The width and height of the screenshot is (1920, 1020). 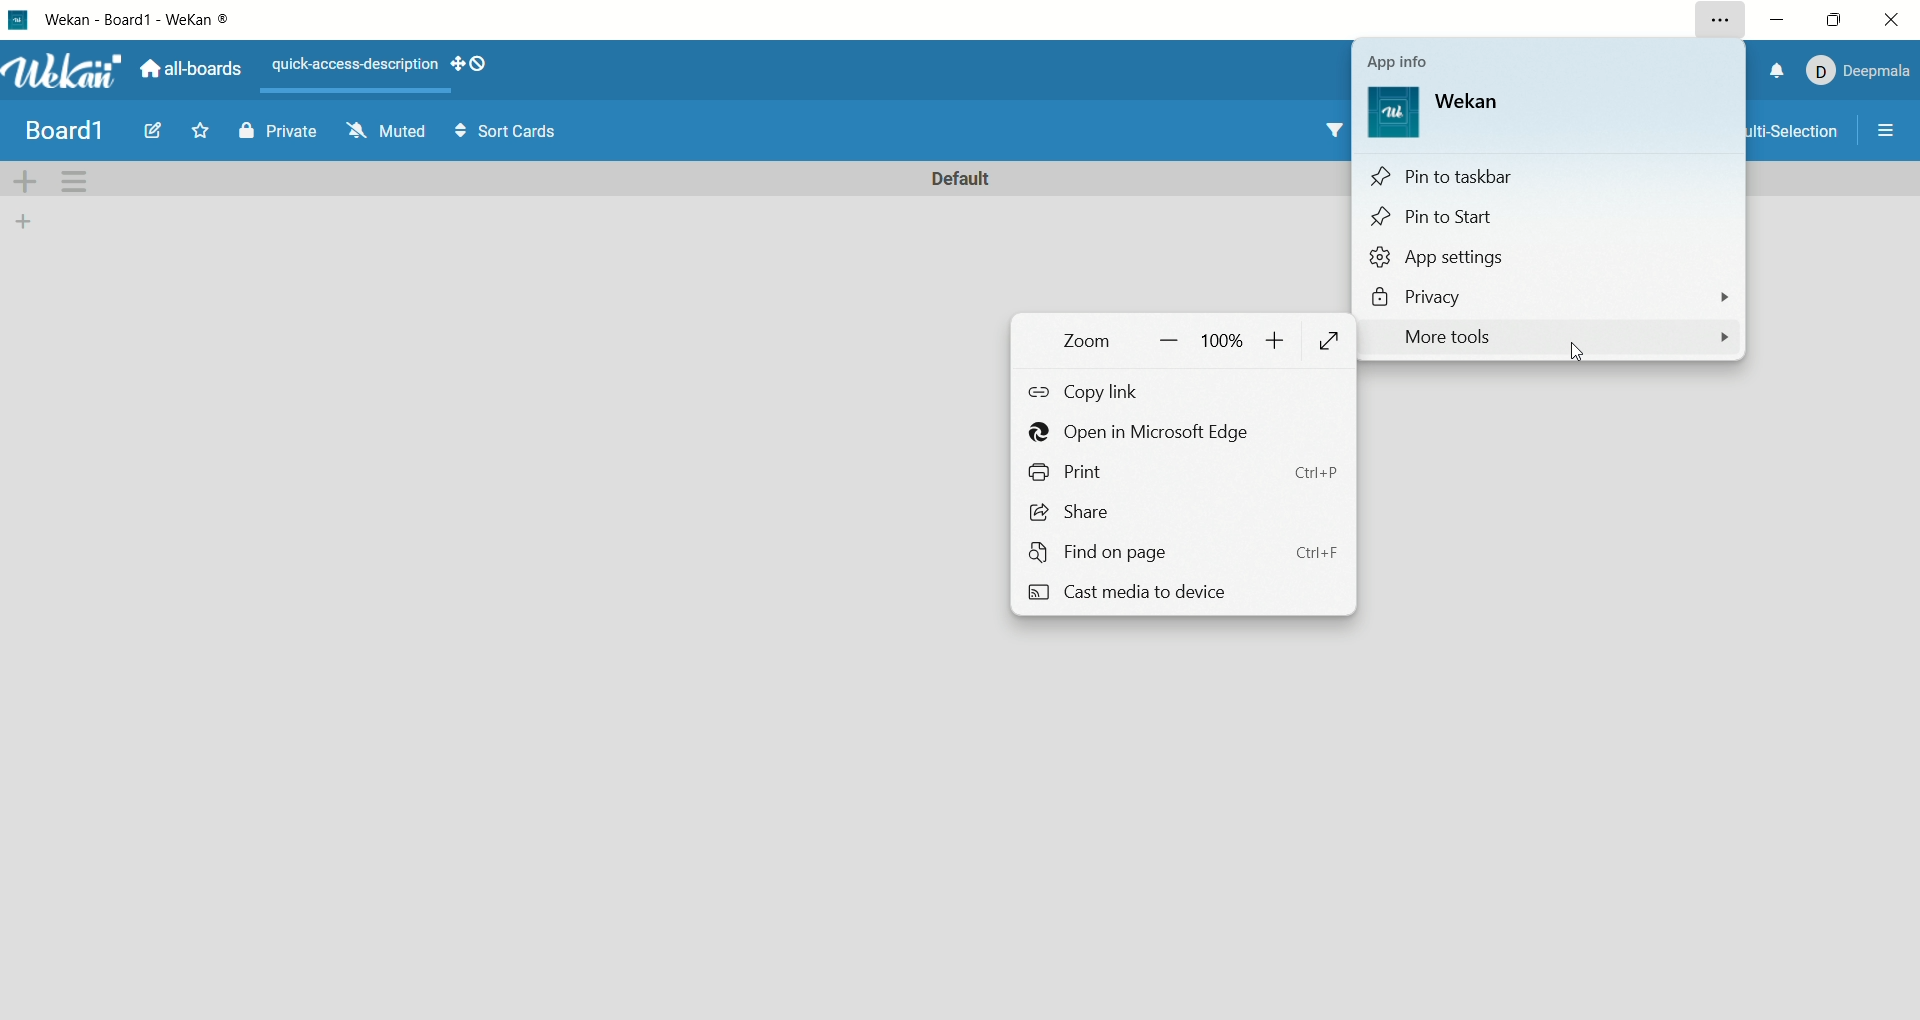 What do you see at coordinates (1895, 17) in the screenshot?
I see `close` at bounding box center [1895, 17].